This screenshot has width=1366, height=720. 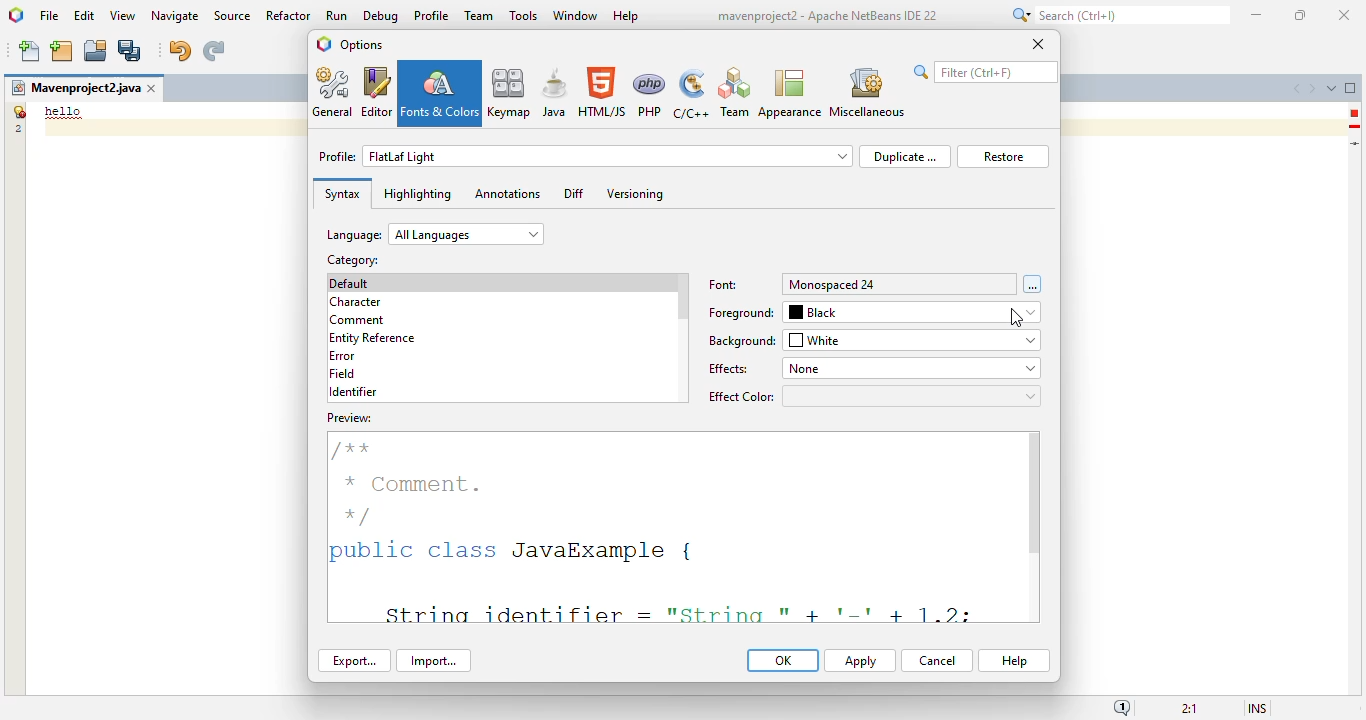 What do you see at coordinates (334, 92) in the screenshot?
I see `general` at bounding box center [334, 92].